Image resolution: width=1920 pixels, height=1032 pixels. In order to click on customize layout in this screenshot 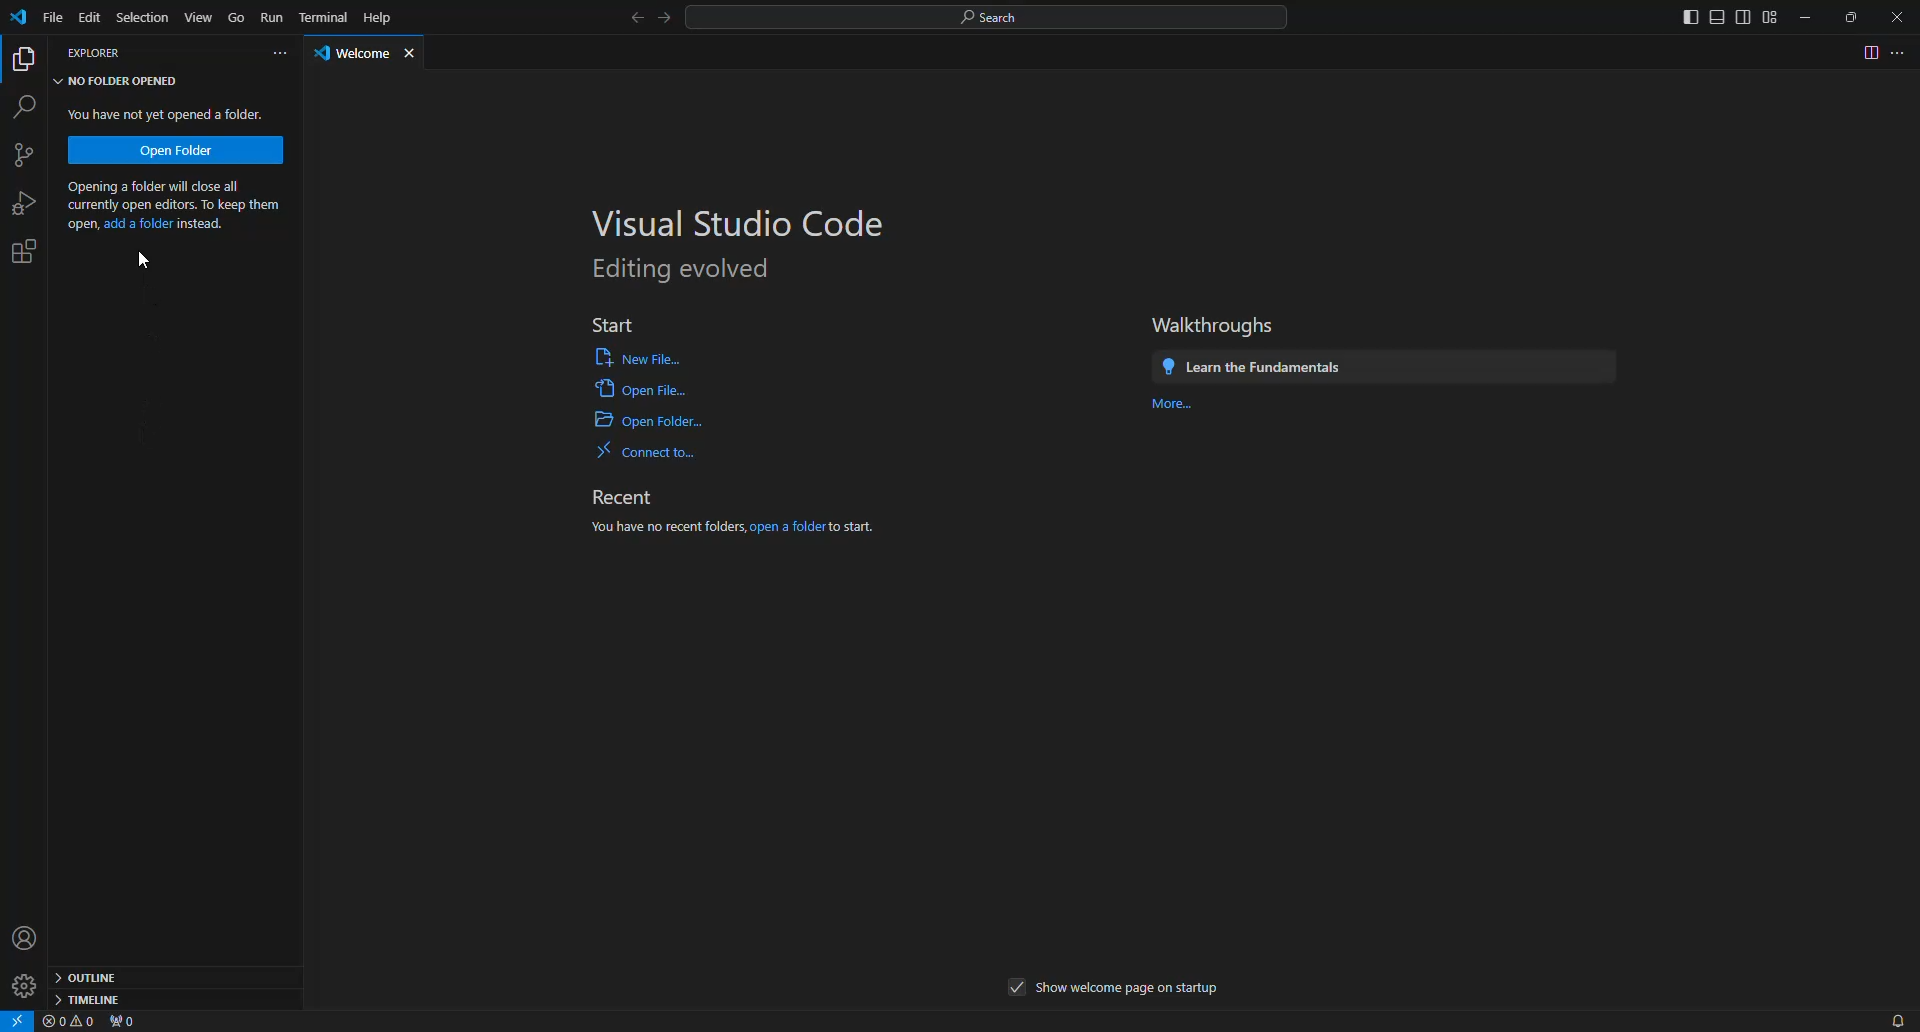, I will do `click(1772, 16)`.